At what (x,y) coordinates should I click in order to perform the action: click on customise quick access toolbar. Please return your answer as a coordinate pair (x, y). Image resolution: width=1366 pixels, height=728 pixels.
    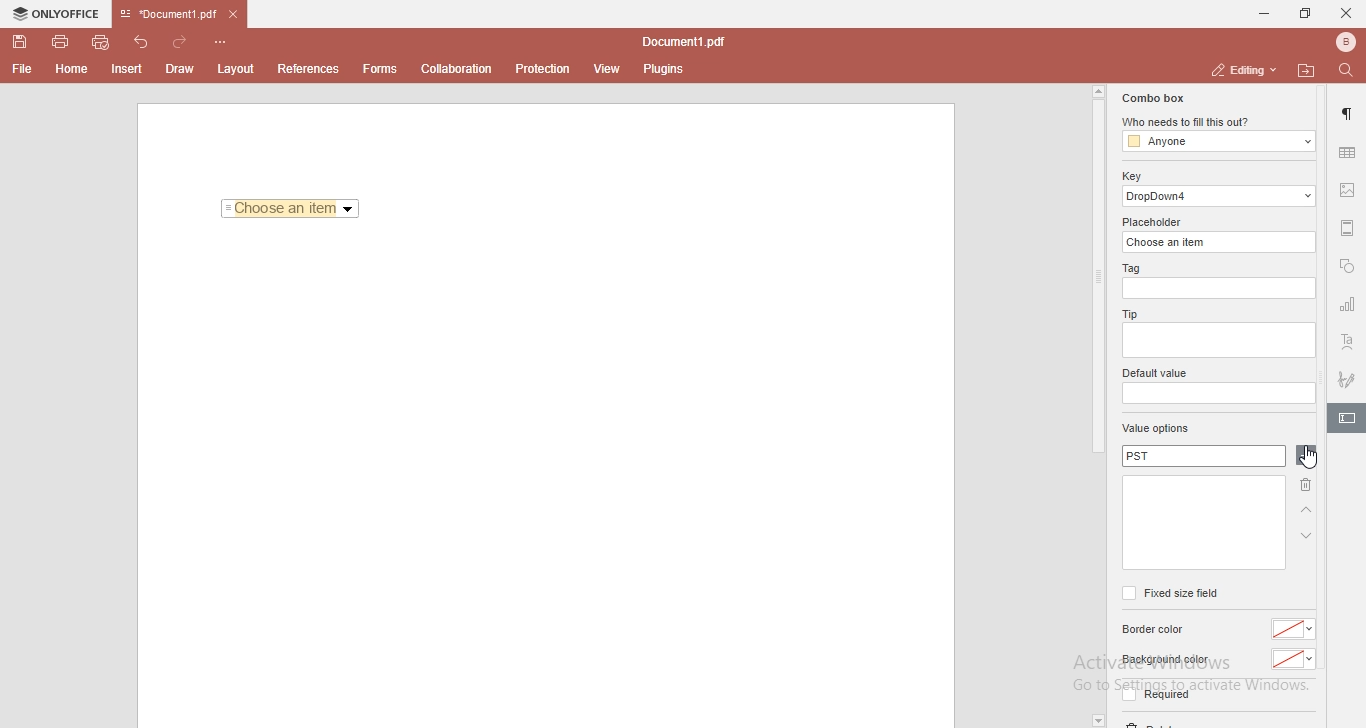
    Looking at the image, I should click on (224, 41).